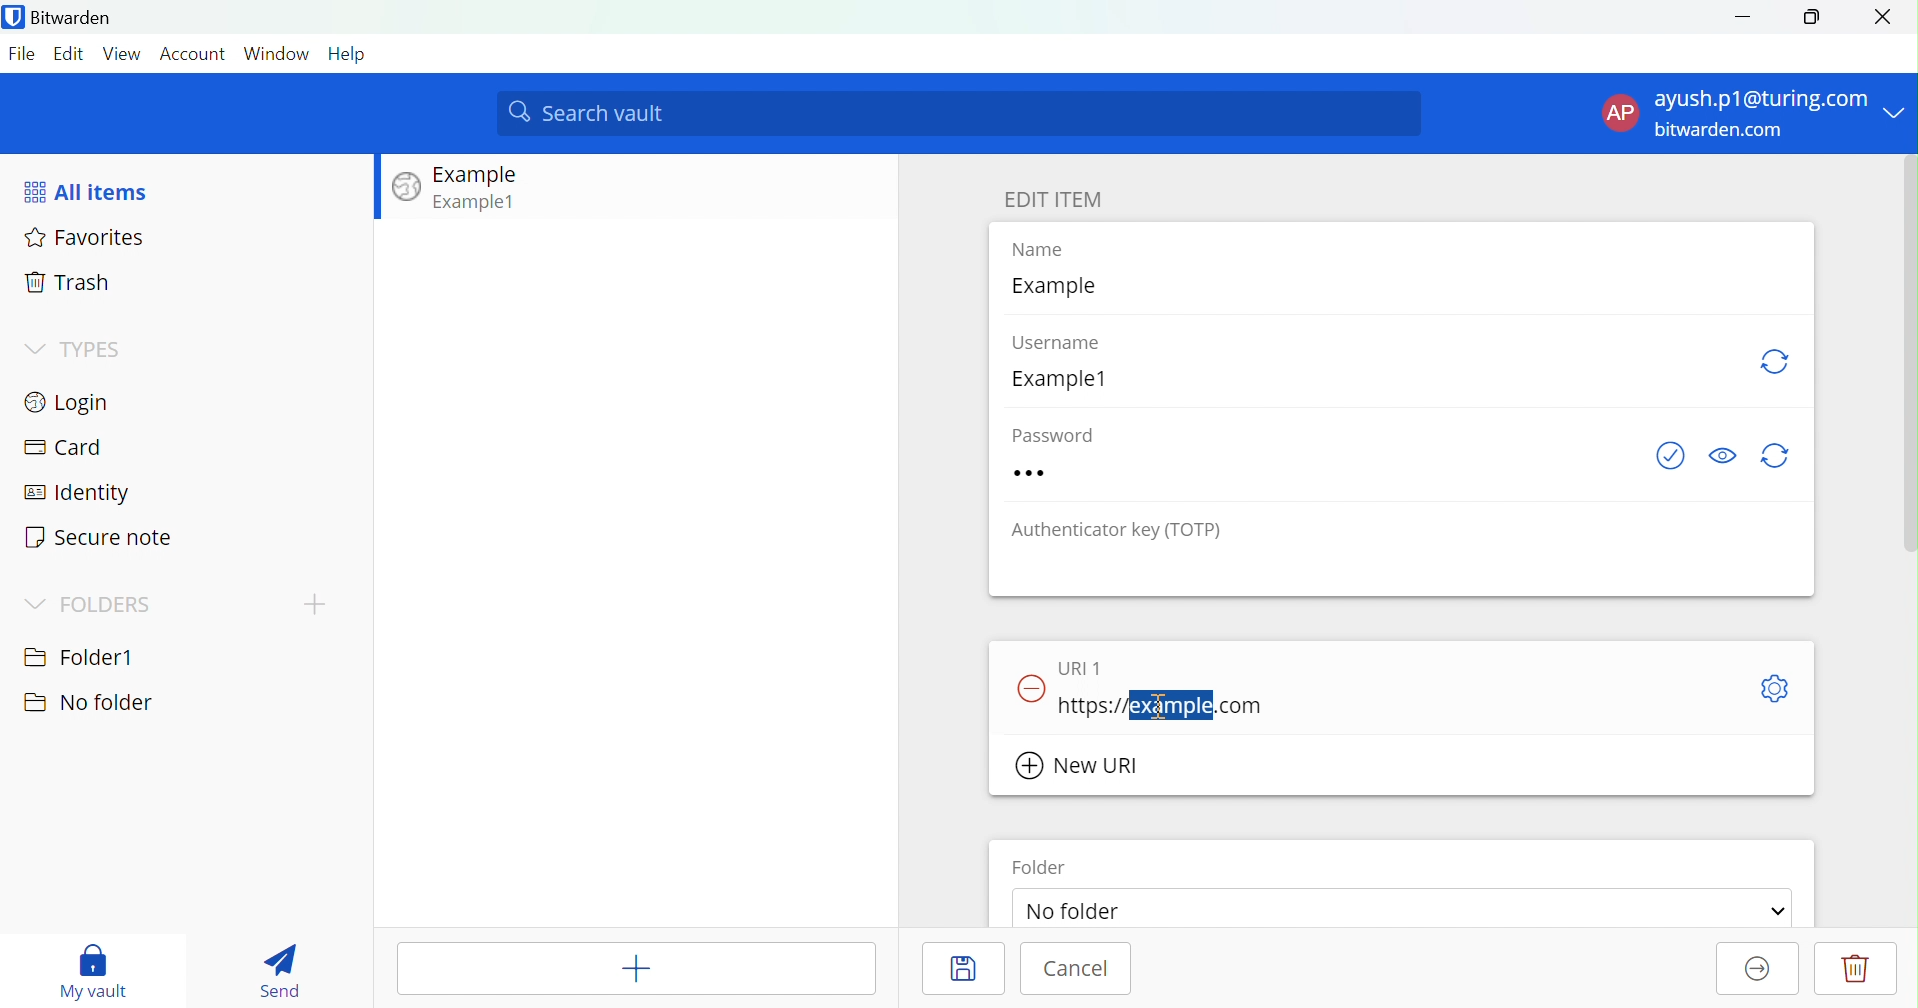 The image size is (1918, 1008). What do you see at coordinates (194, 55) in the screenshot?
I see `Account` at bounding box center [194, 55].